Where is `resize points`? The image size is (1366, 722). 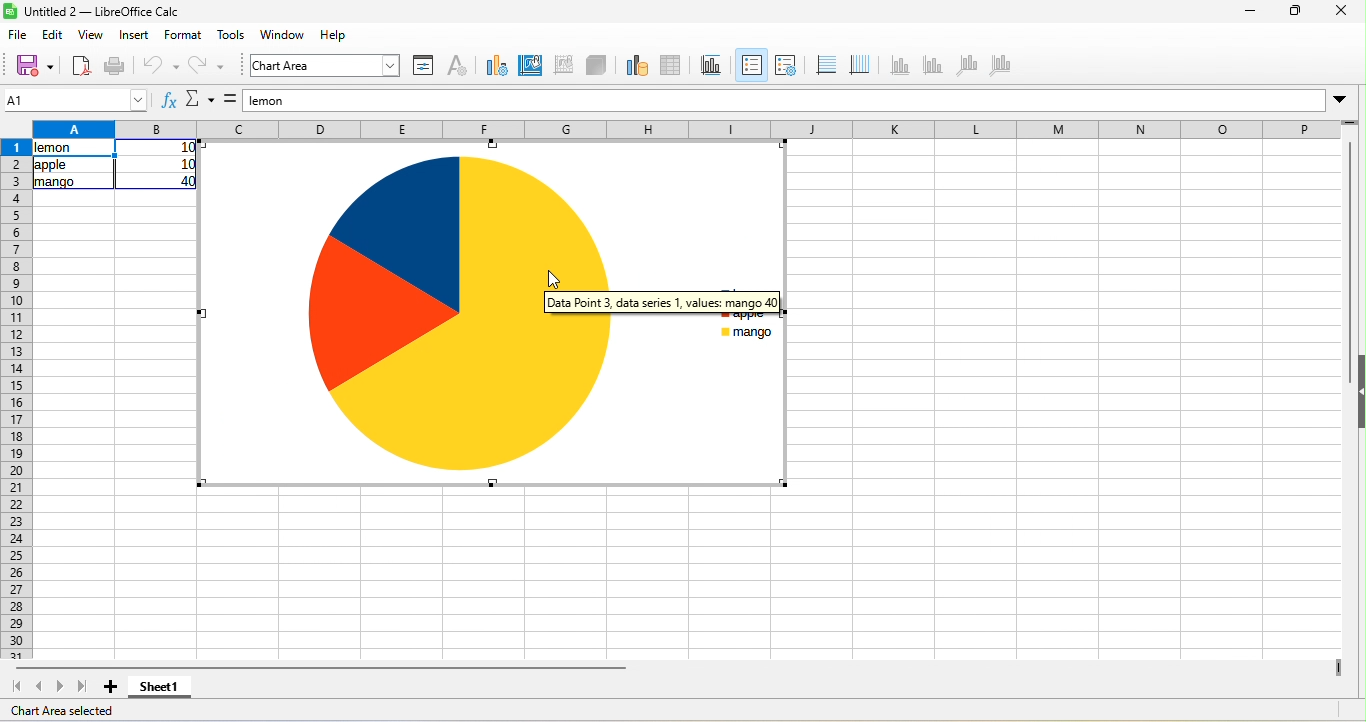
resize points is located at coordinates (202, 311).